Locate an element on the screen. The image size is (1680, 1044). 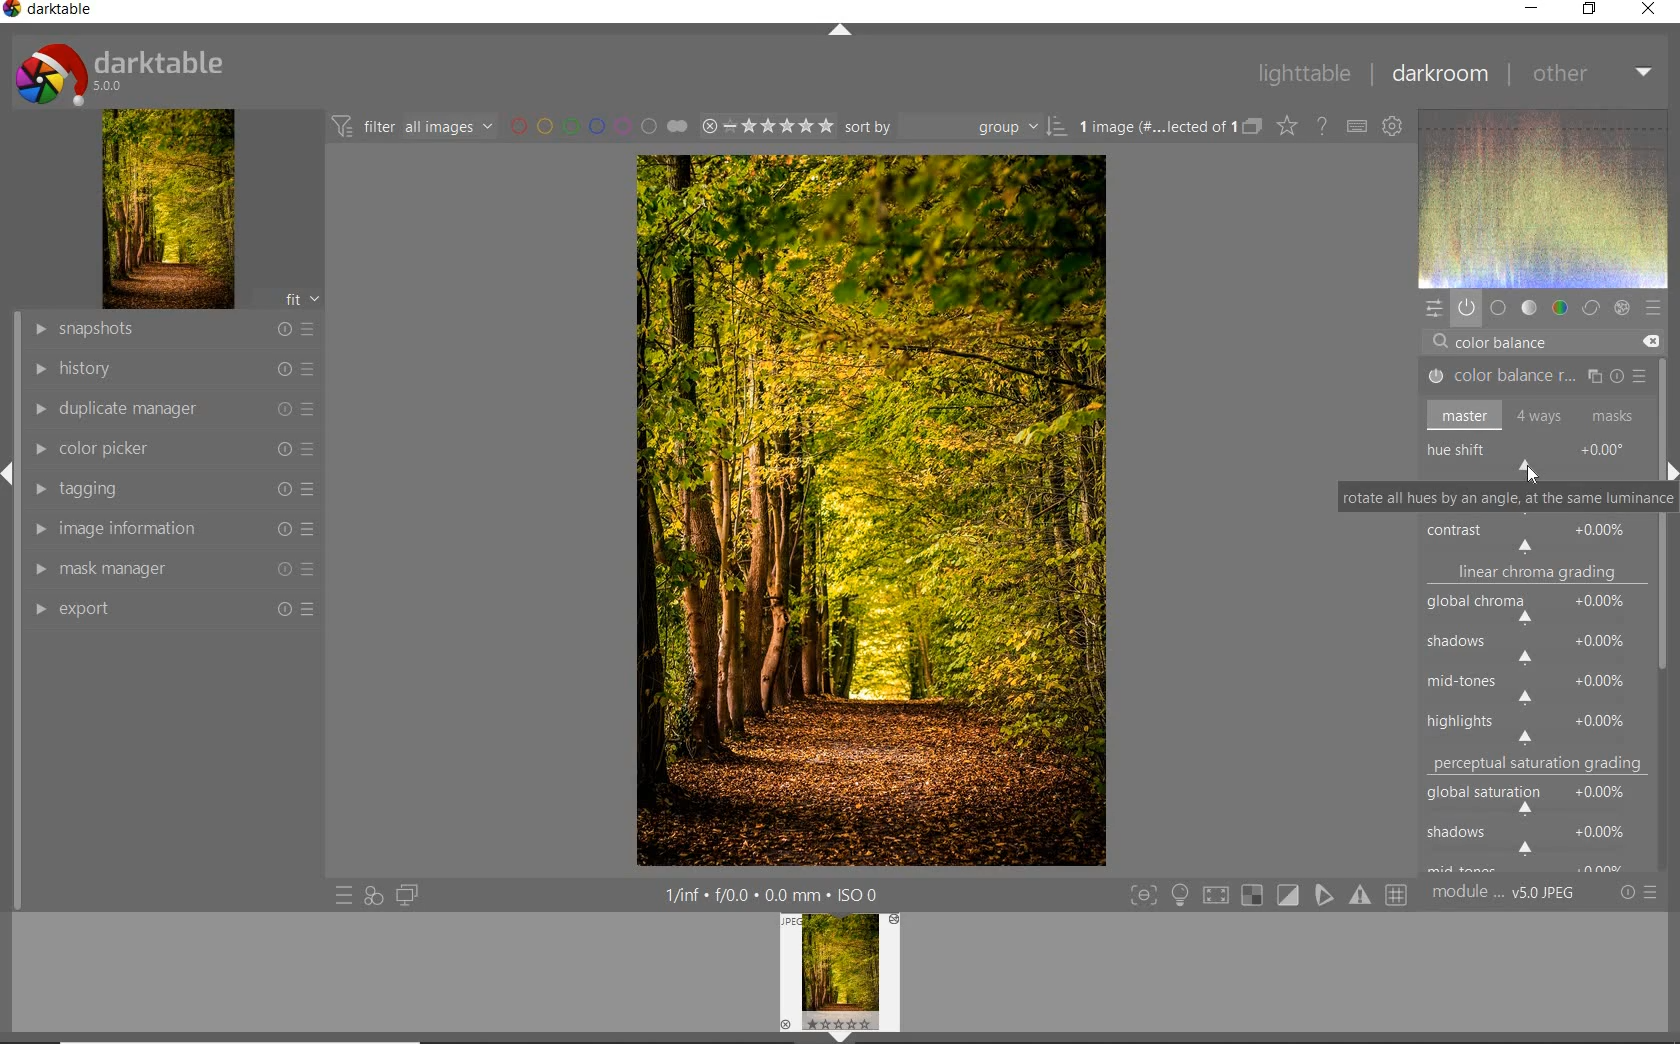
duplicate manager is located at coordinates (175, 409).